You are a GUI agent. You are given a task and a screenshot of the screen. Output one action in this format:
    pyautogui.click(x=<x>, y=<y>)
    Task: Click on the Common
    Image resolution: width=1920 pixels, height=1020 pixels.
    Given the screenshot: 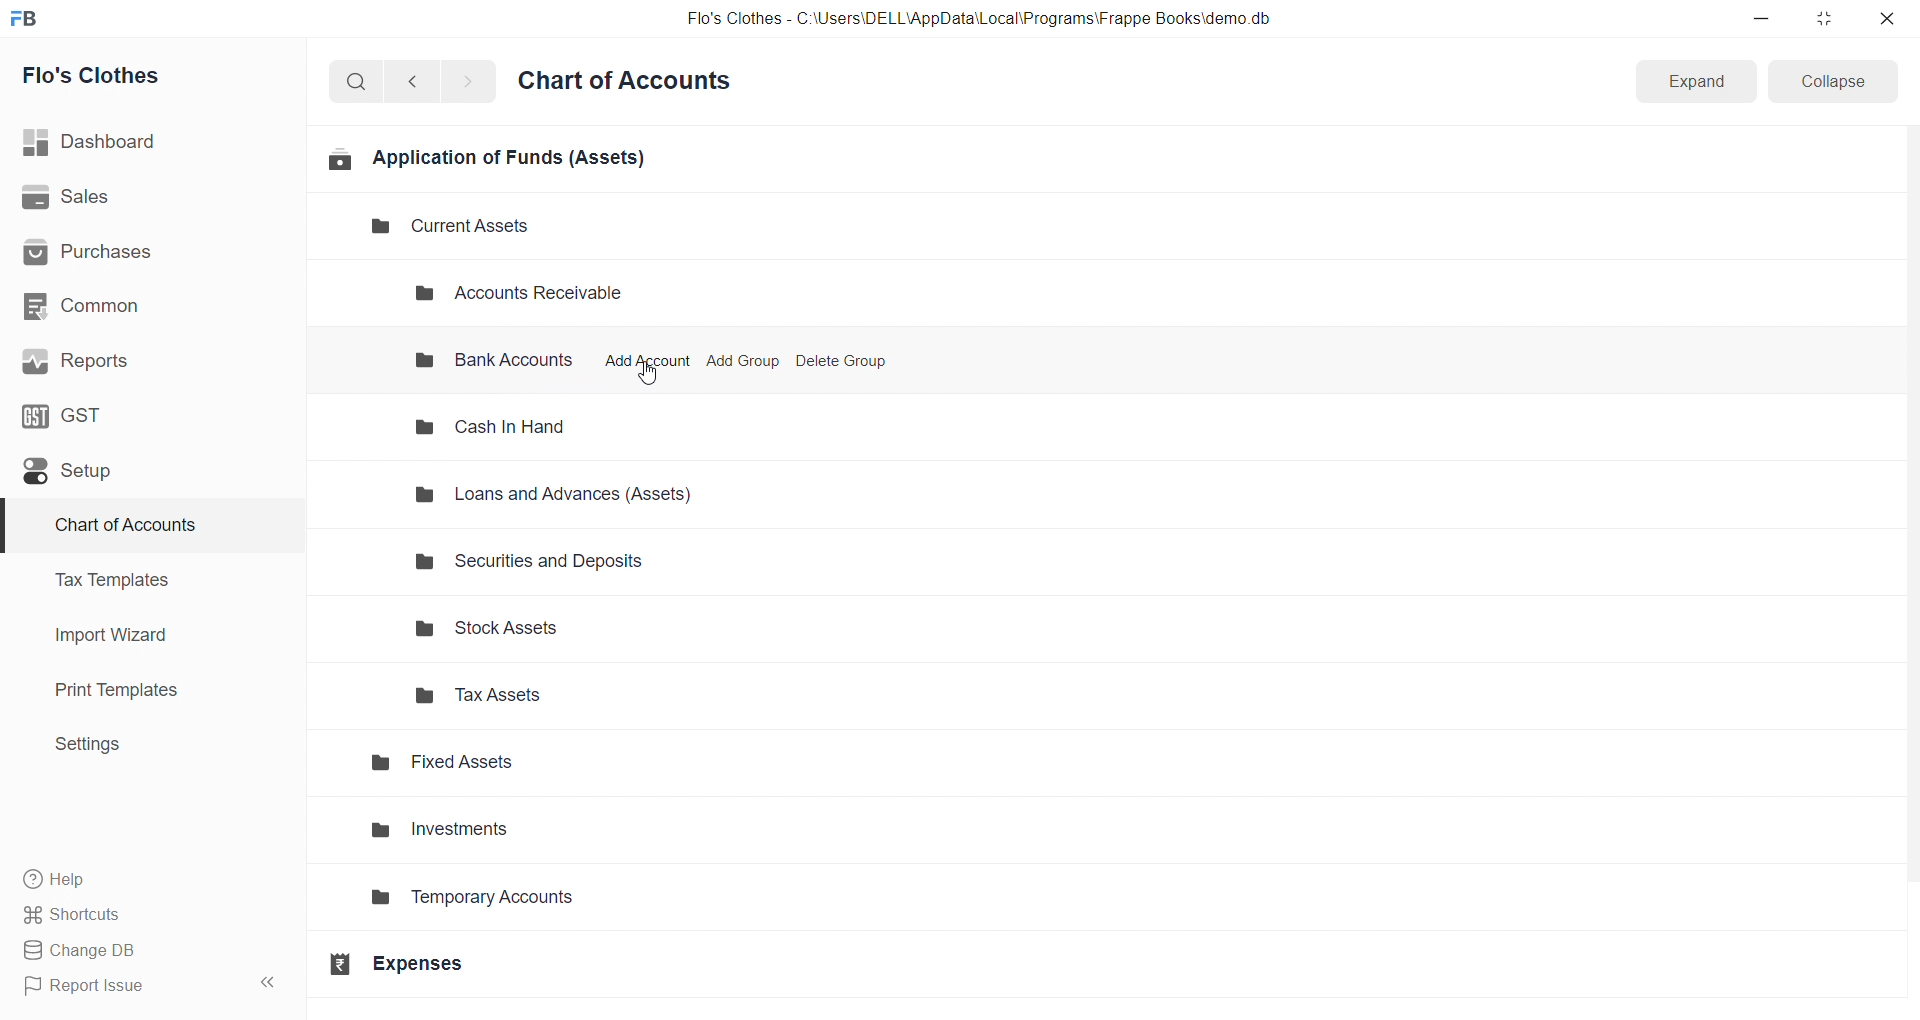 What is the action you would take?
    pyautogui.click(x=141, y=305)
    